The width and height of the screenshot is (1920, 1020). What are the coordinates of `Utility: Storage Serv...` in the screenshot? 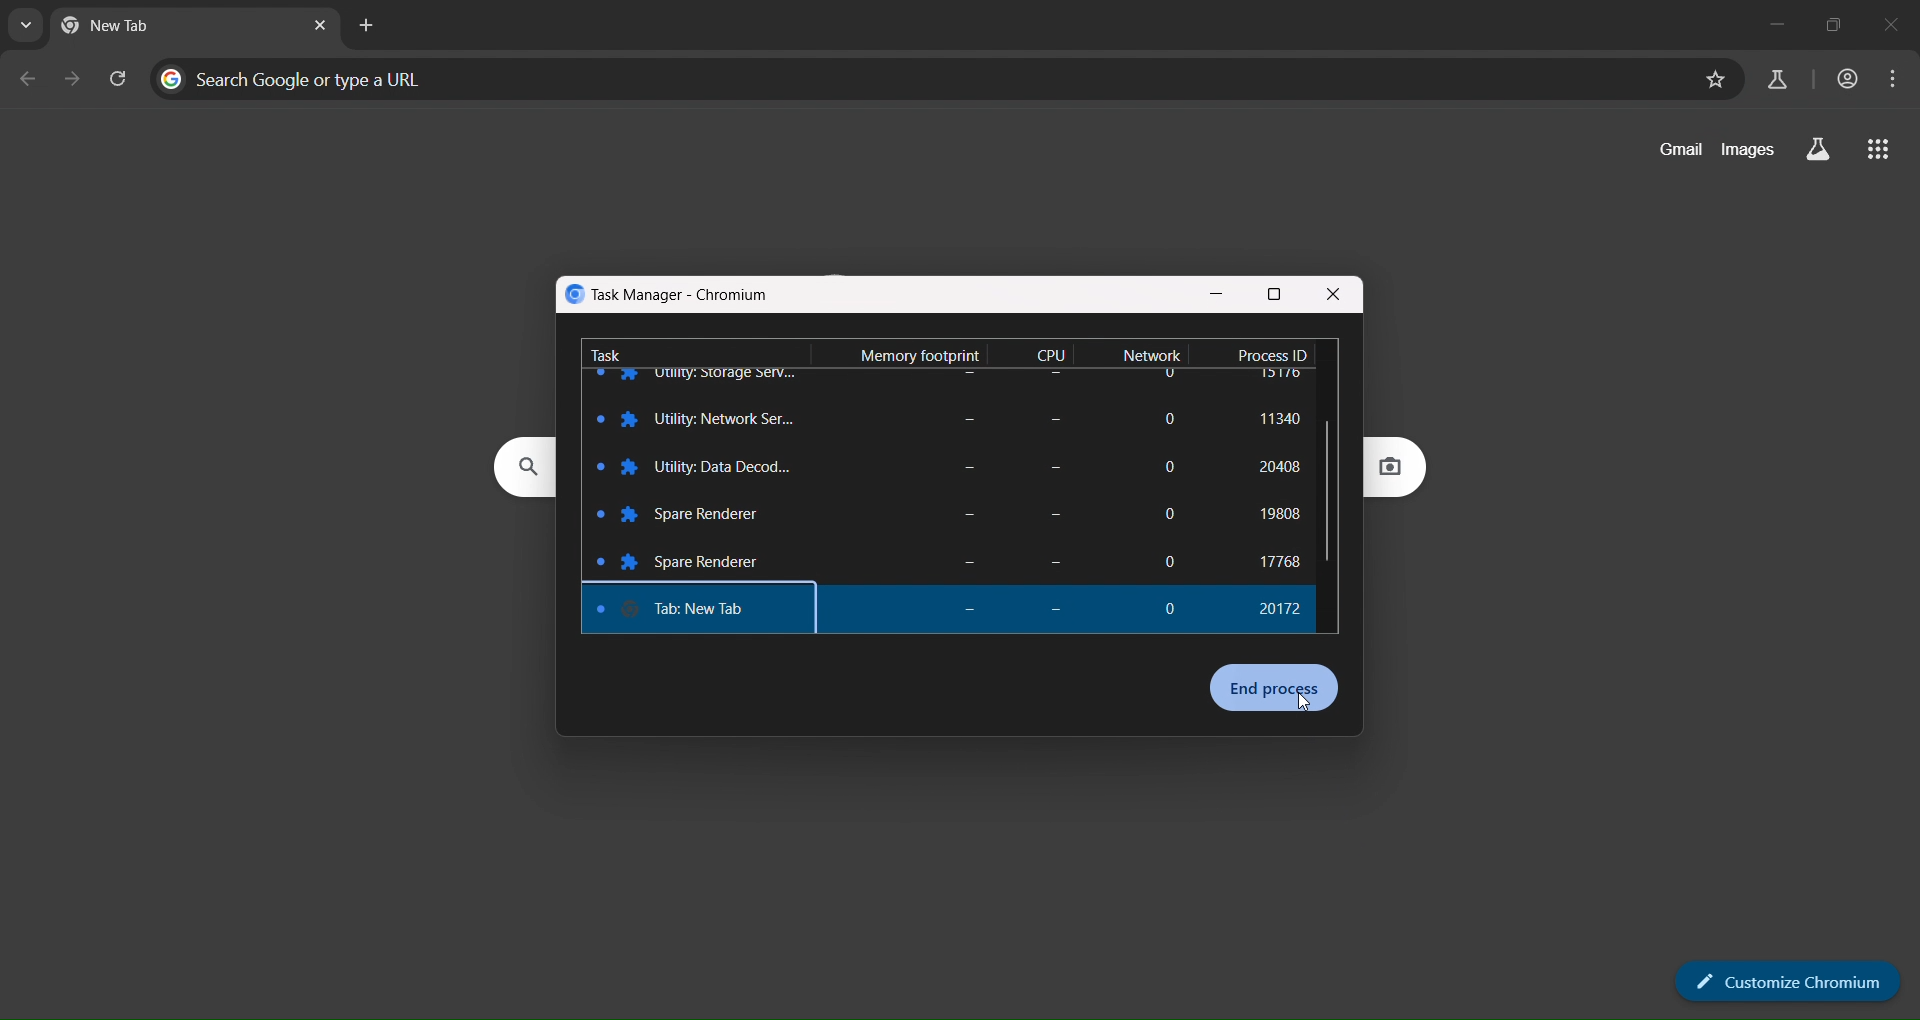 It's located at (727, 418).